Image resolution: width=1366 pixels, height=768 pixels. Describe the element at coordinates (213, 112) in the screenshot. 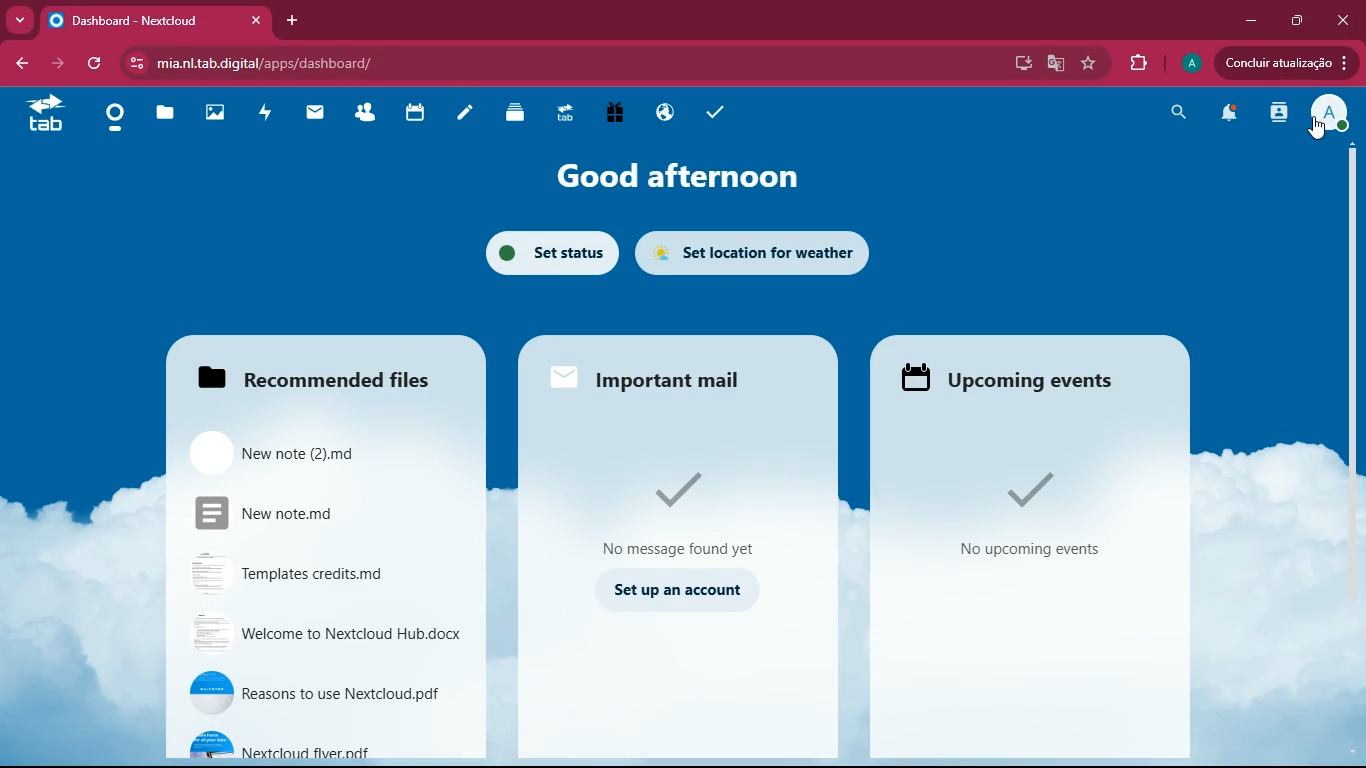

I see `images` at that location.